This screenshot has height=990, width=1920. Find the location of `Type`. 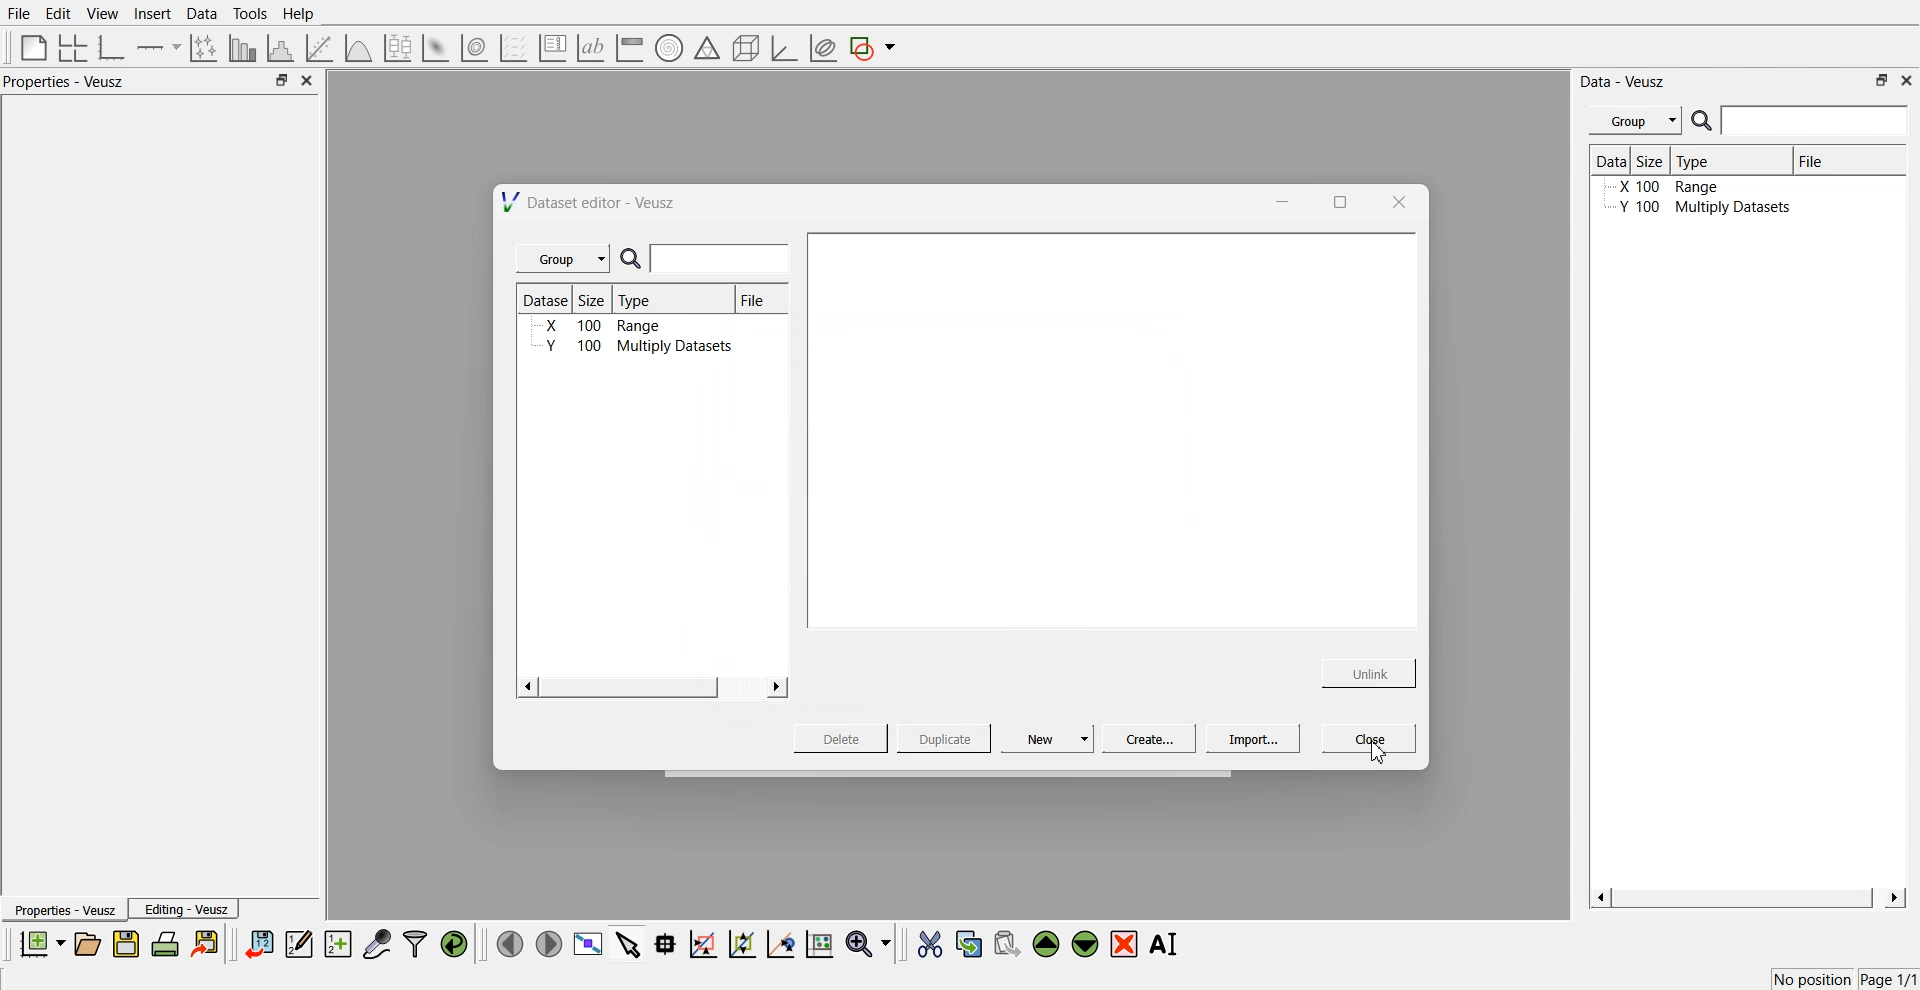

Type is located at coordinates (674, 298).